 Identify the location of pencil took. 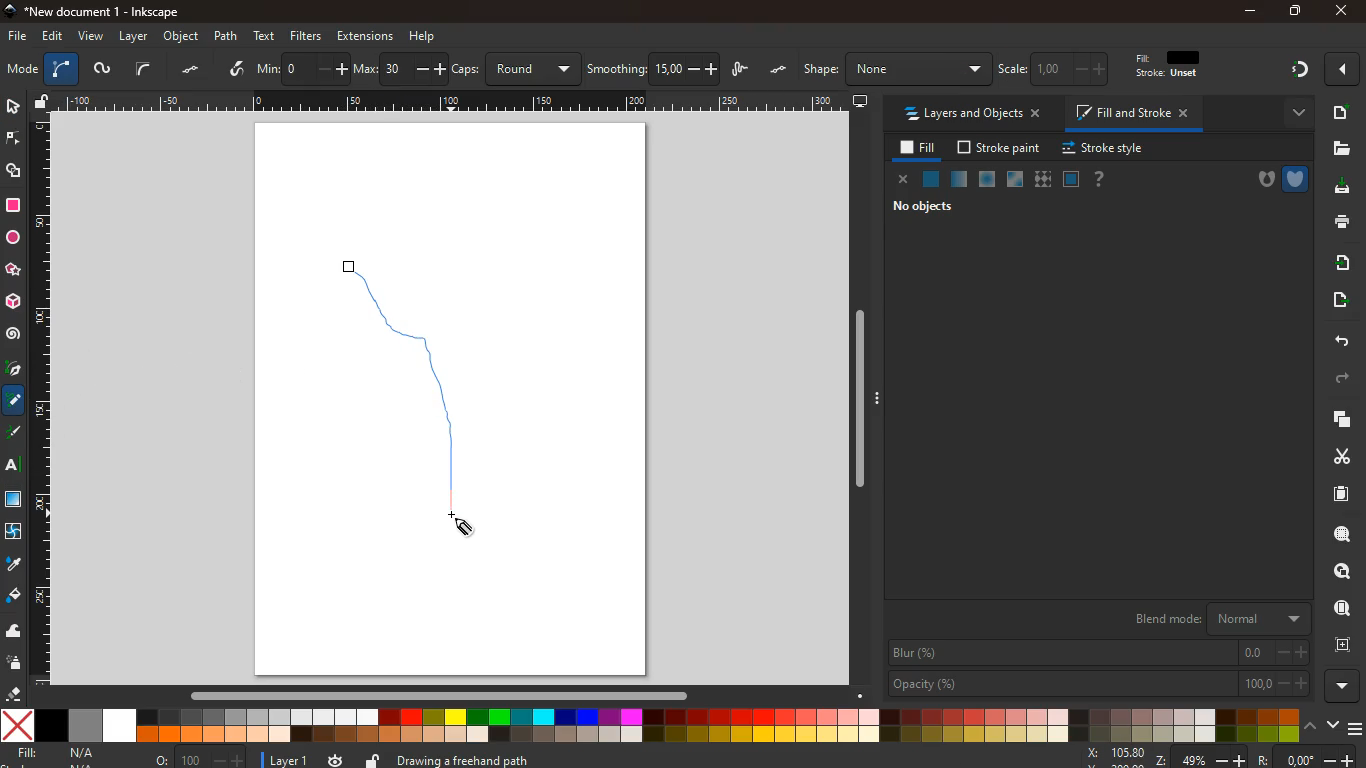
(15, 400).